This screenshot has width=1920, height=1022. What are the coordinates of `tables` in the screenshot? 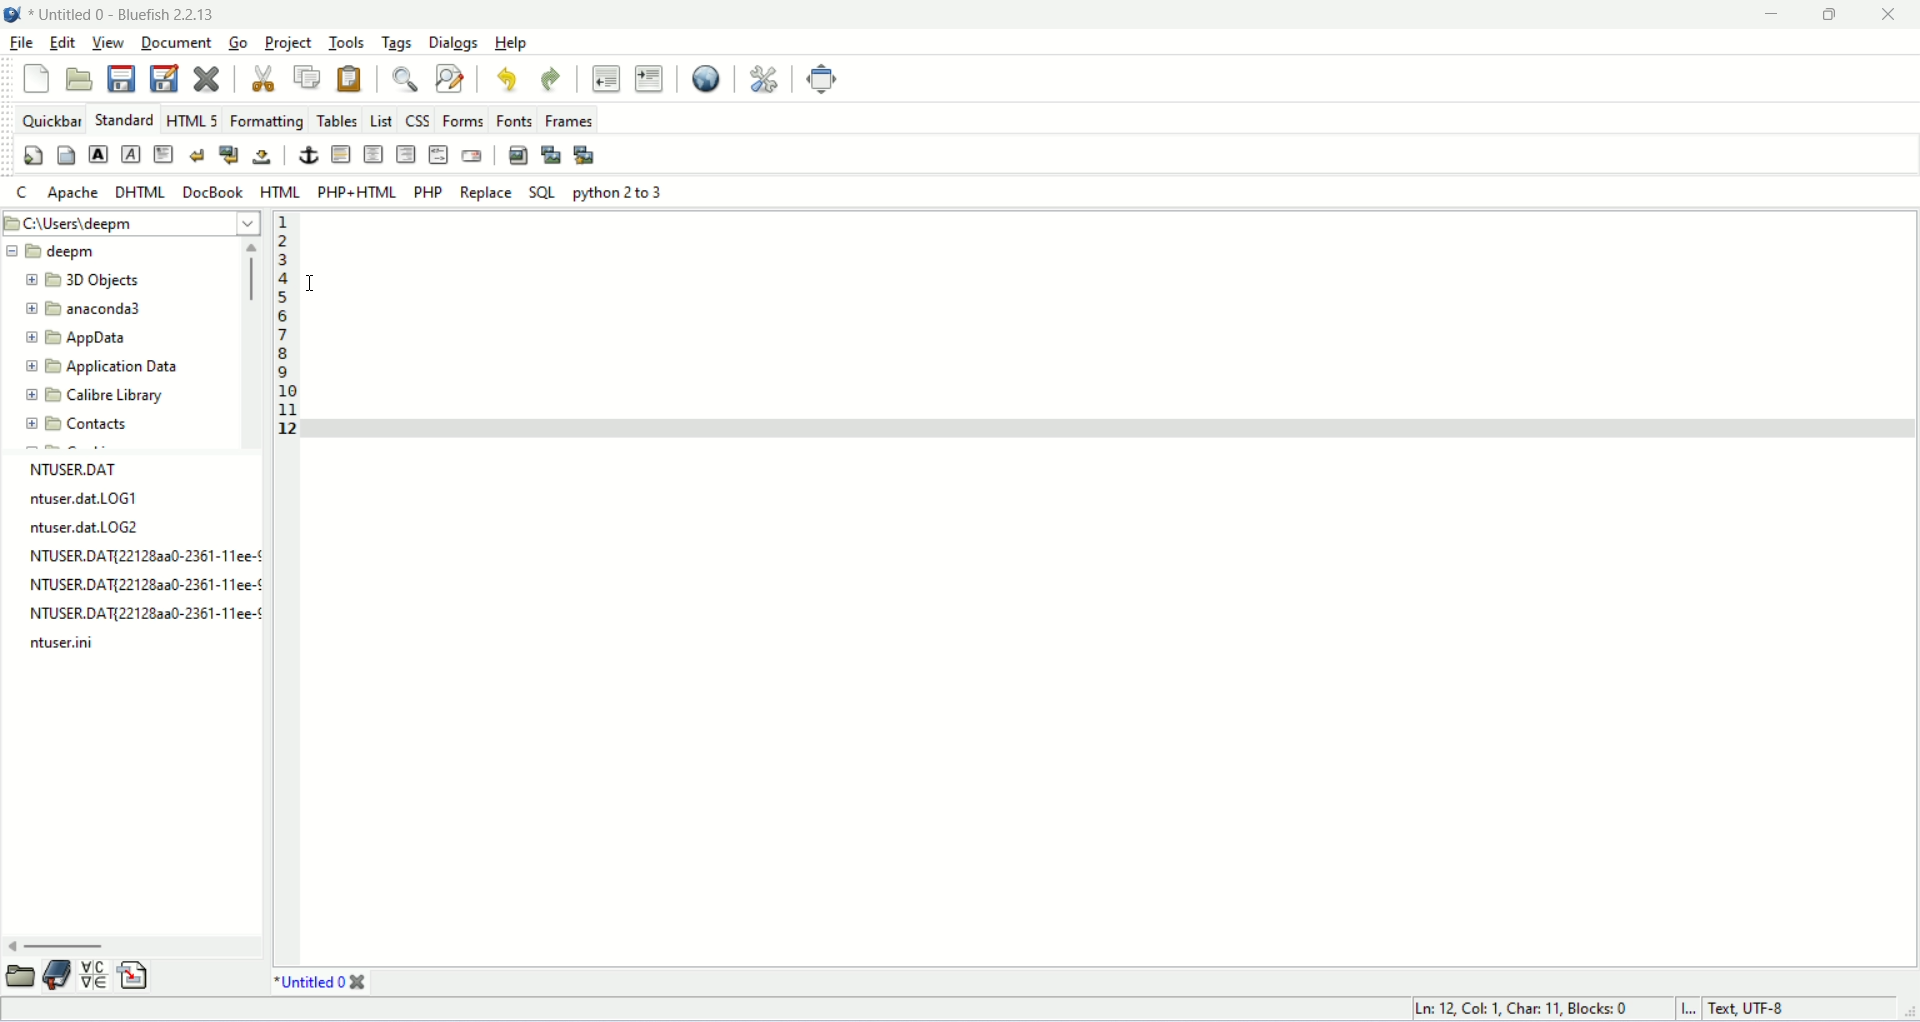 It's located at (341, 122).